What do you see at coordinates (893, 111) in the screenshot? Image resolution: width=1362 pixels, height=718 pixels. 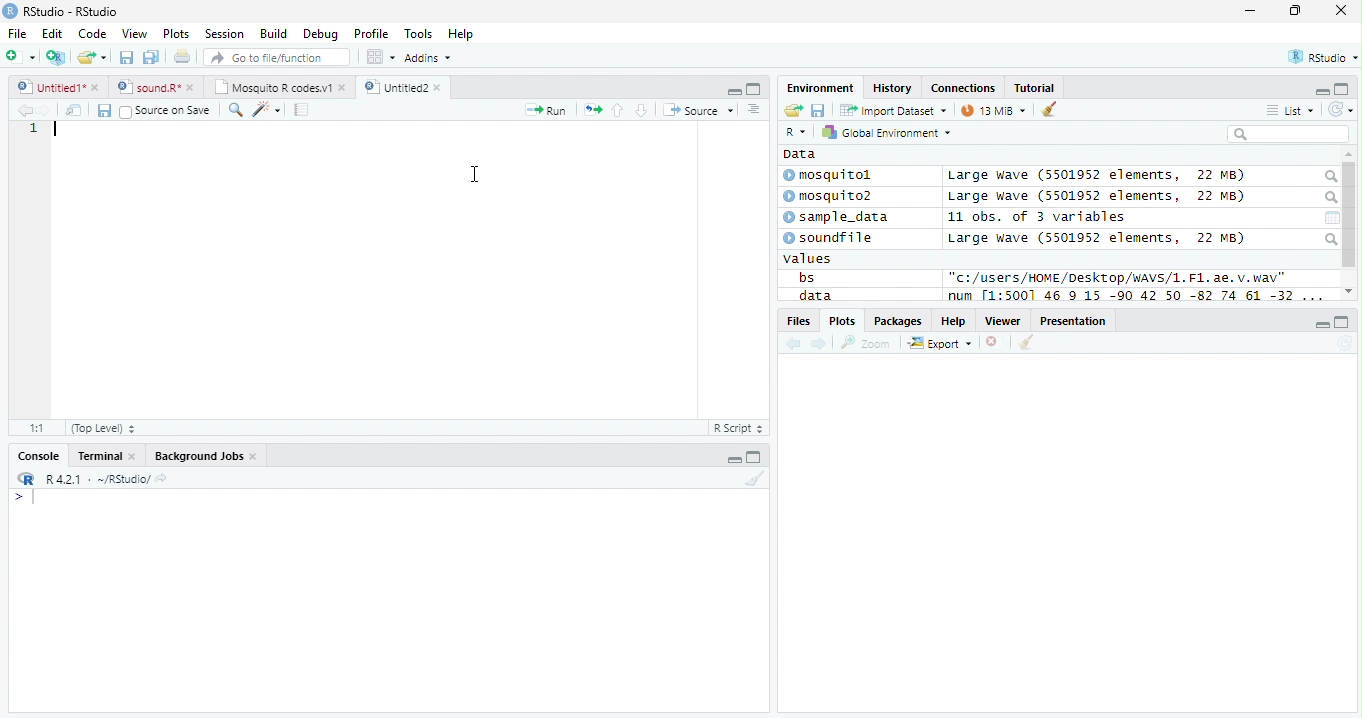 I see `Import Dataset` at bounding box center [893, 111].